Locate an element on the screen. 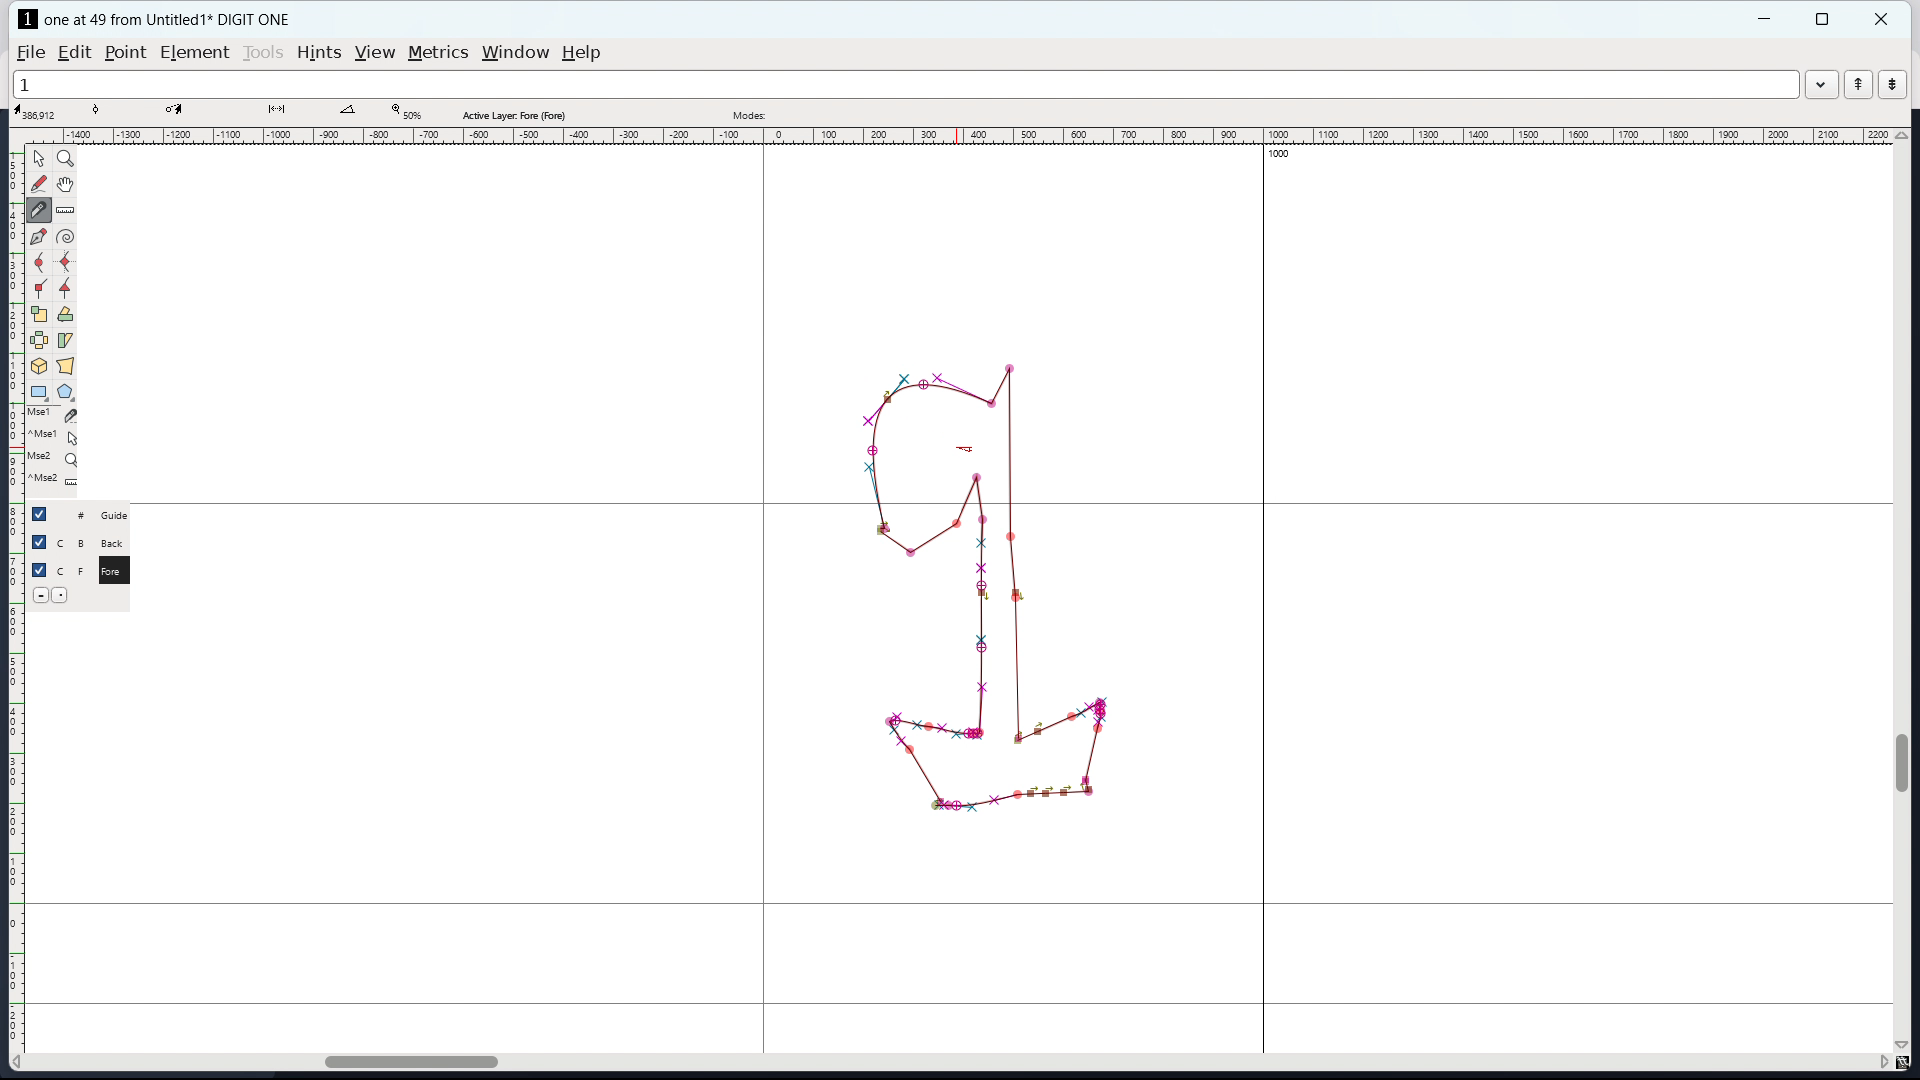 Image resolution: width=1920 pixels, height=1080 pixels. polygon or star is located at coordinates (64, 391).